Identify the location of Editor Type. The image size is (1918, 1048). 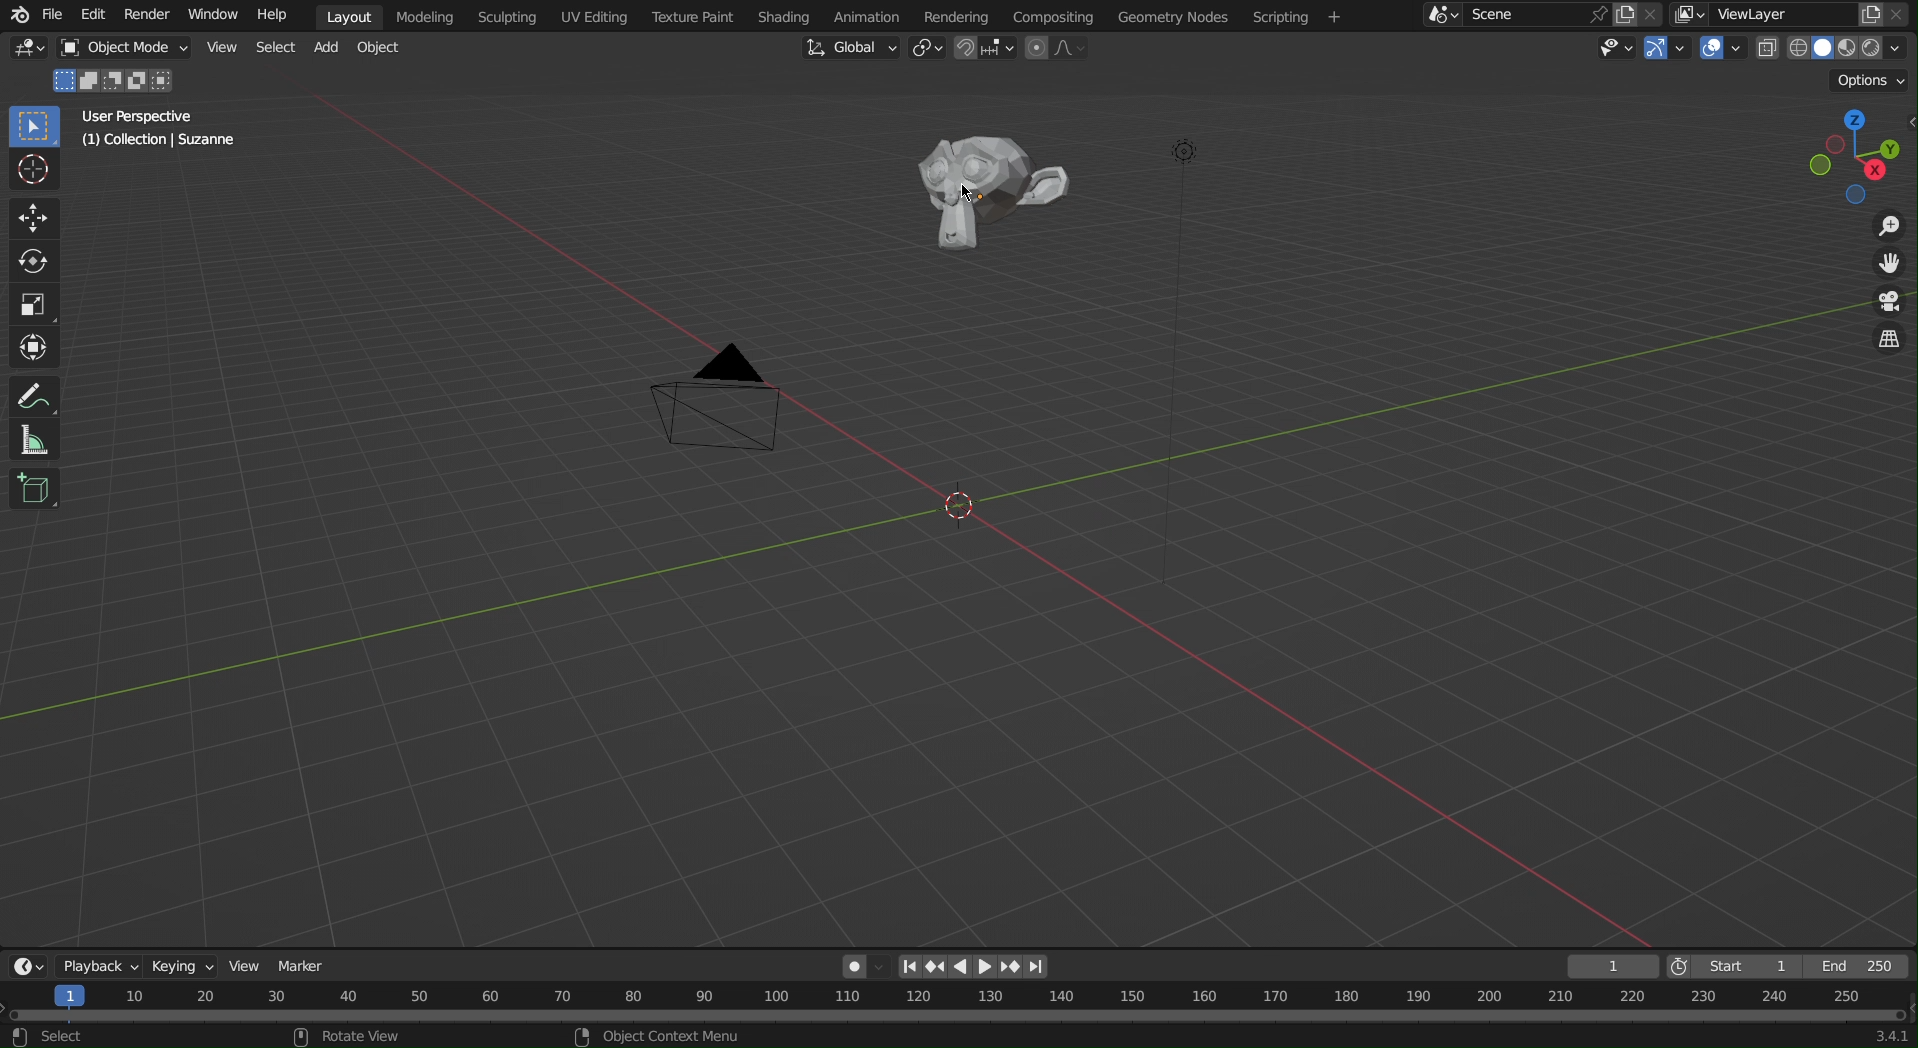
(28, 968).